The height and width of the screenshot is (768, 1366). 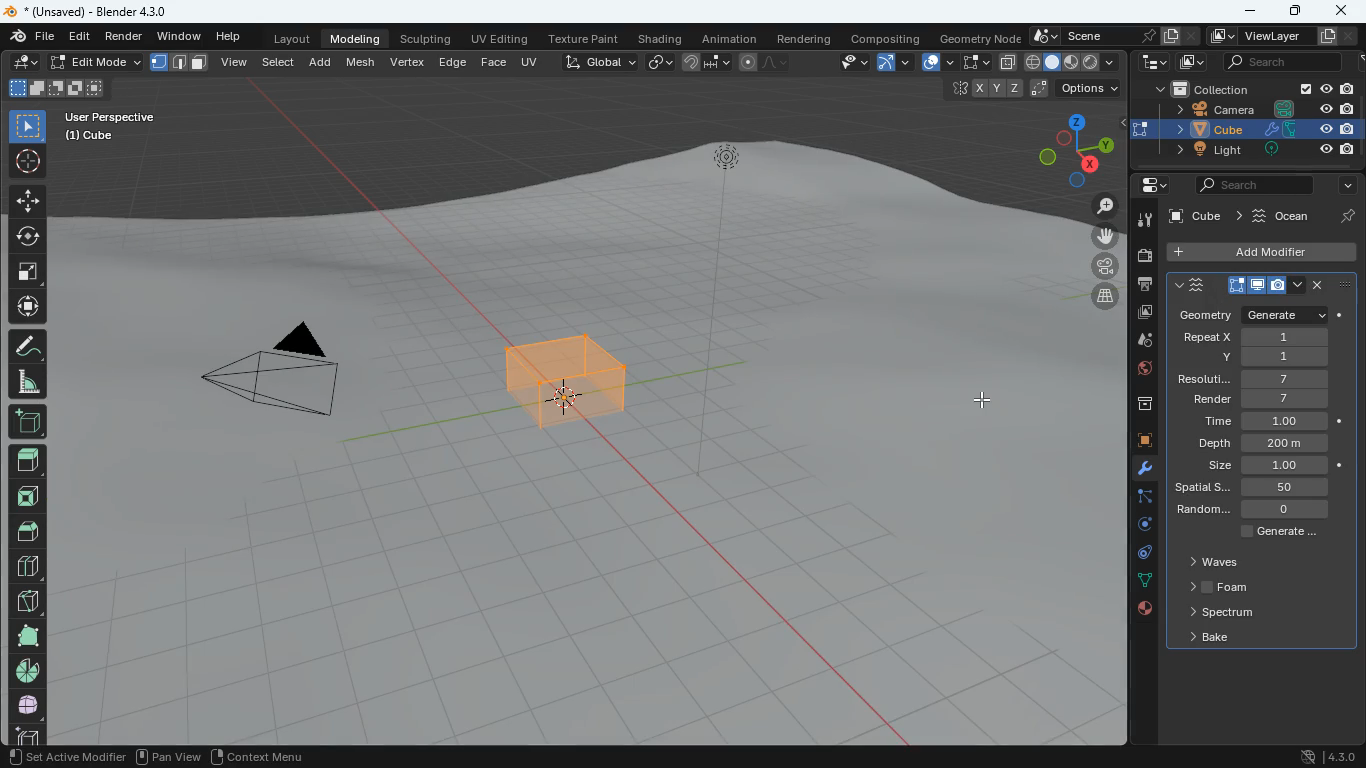 What do you see at coordinates (975, 63) in the screenshot?
I see `select` at bounding box center [975, 63].